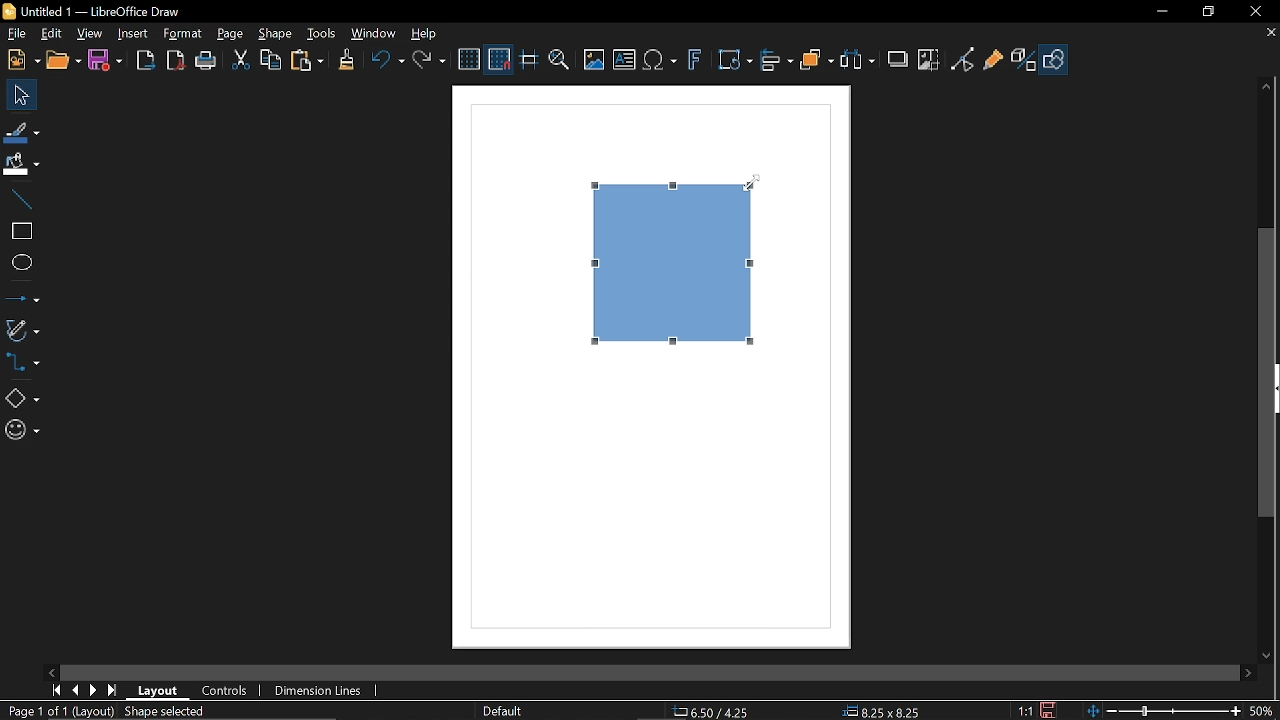 This screenshot has width=1280, height=720. Describe the element at coordinates (1267, 656) in the screenshot. I see `Move down` at that location.